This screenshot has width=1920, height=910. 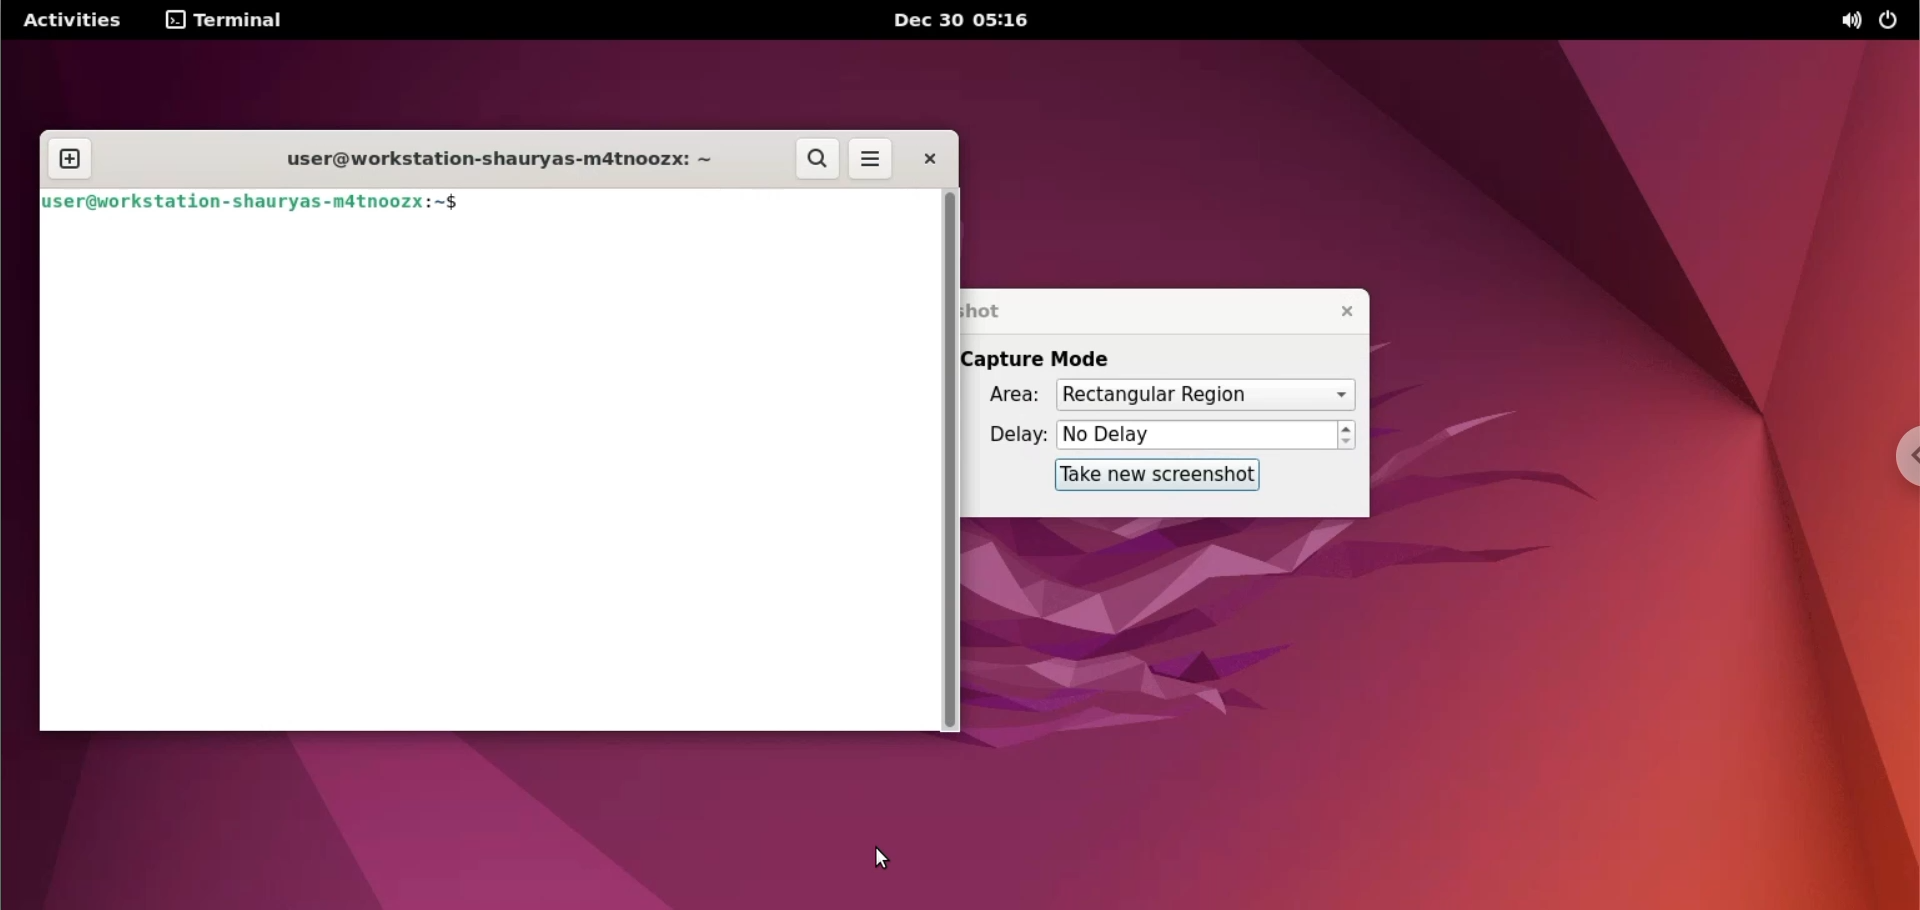 I want to click on command input box, so click(x=487, y=474).